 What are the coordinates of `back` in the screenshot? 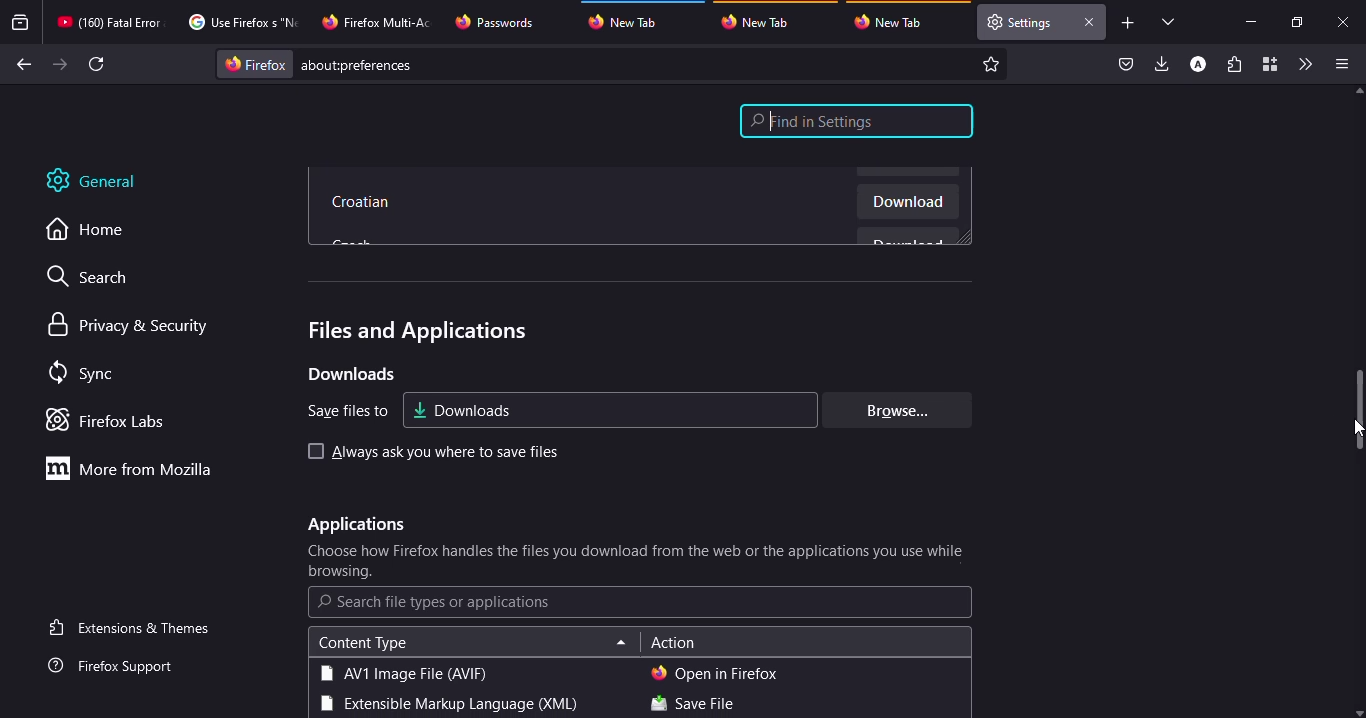 It's located at (21, 65).